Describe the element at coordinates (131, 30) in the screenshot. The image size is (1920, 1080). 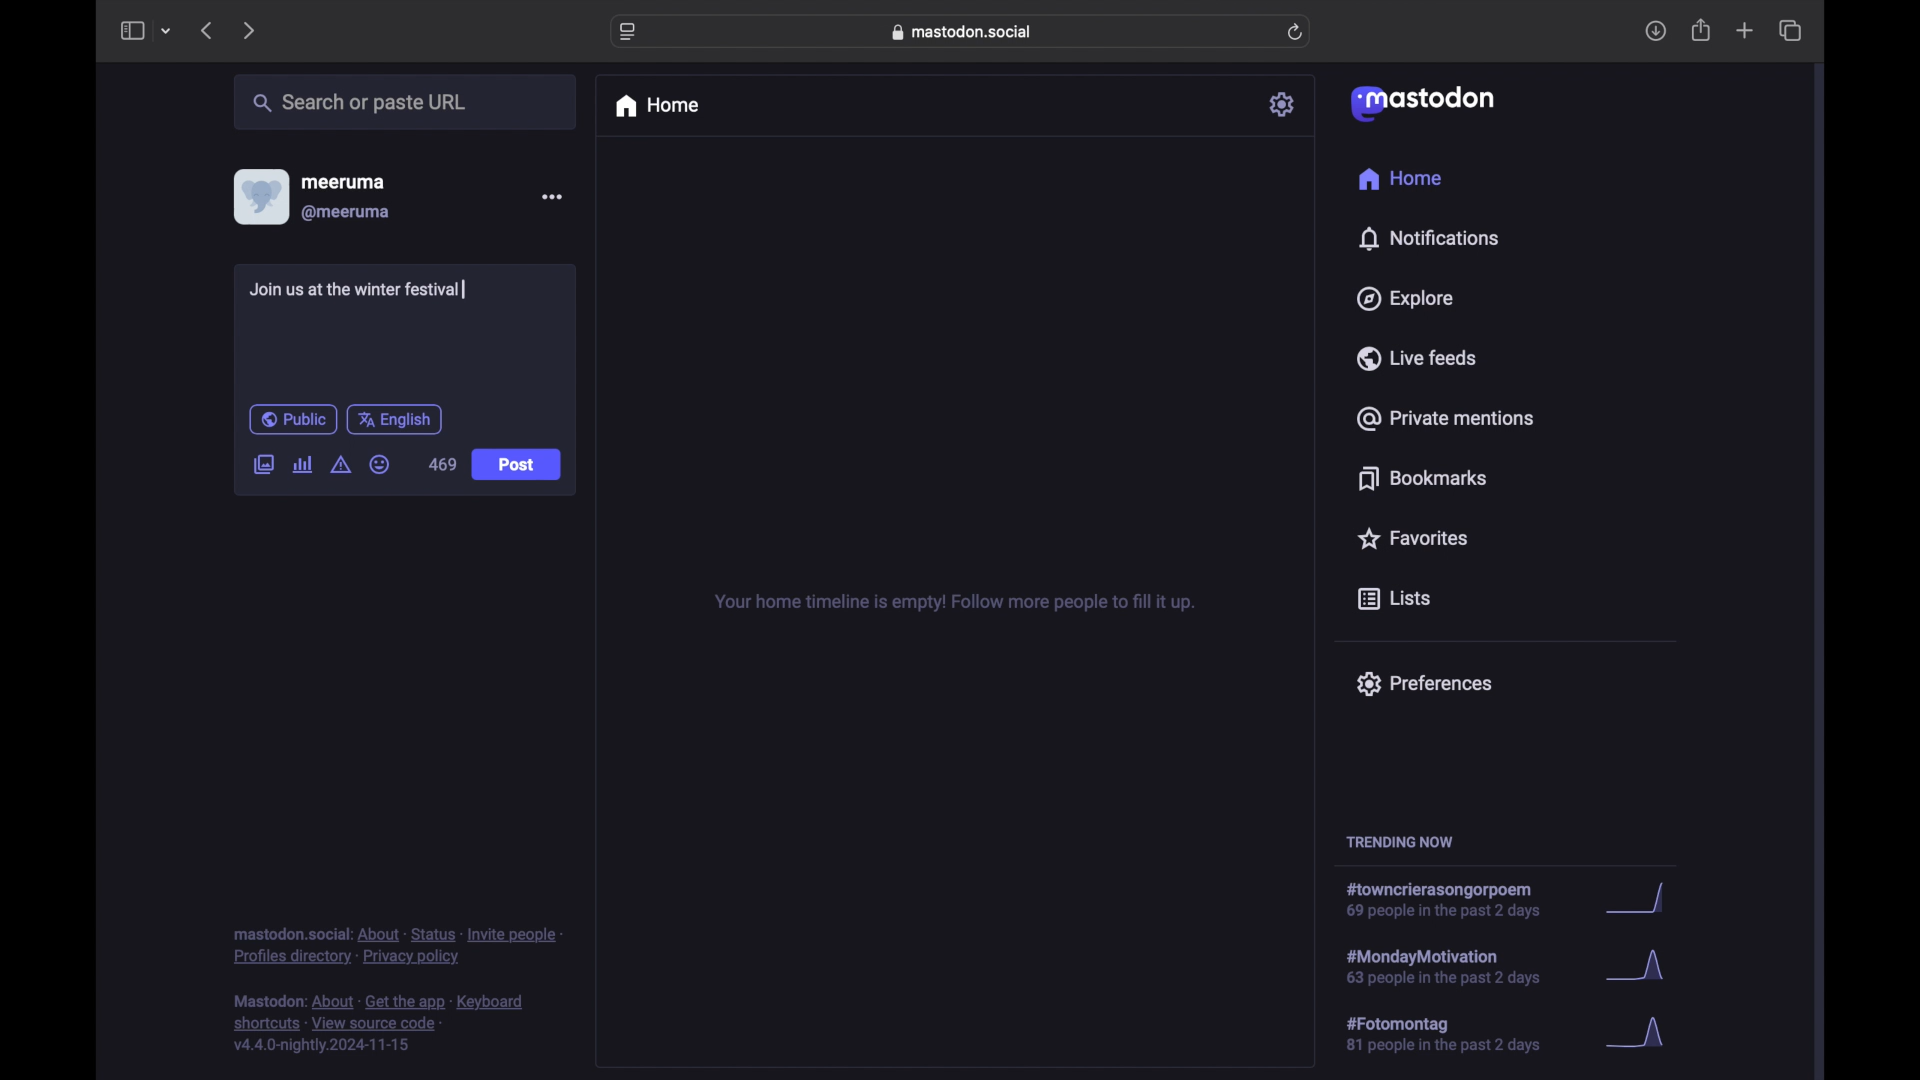
I see `sidebar` at that location.